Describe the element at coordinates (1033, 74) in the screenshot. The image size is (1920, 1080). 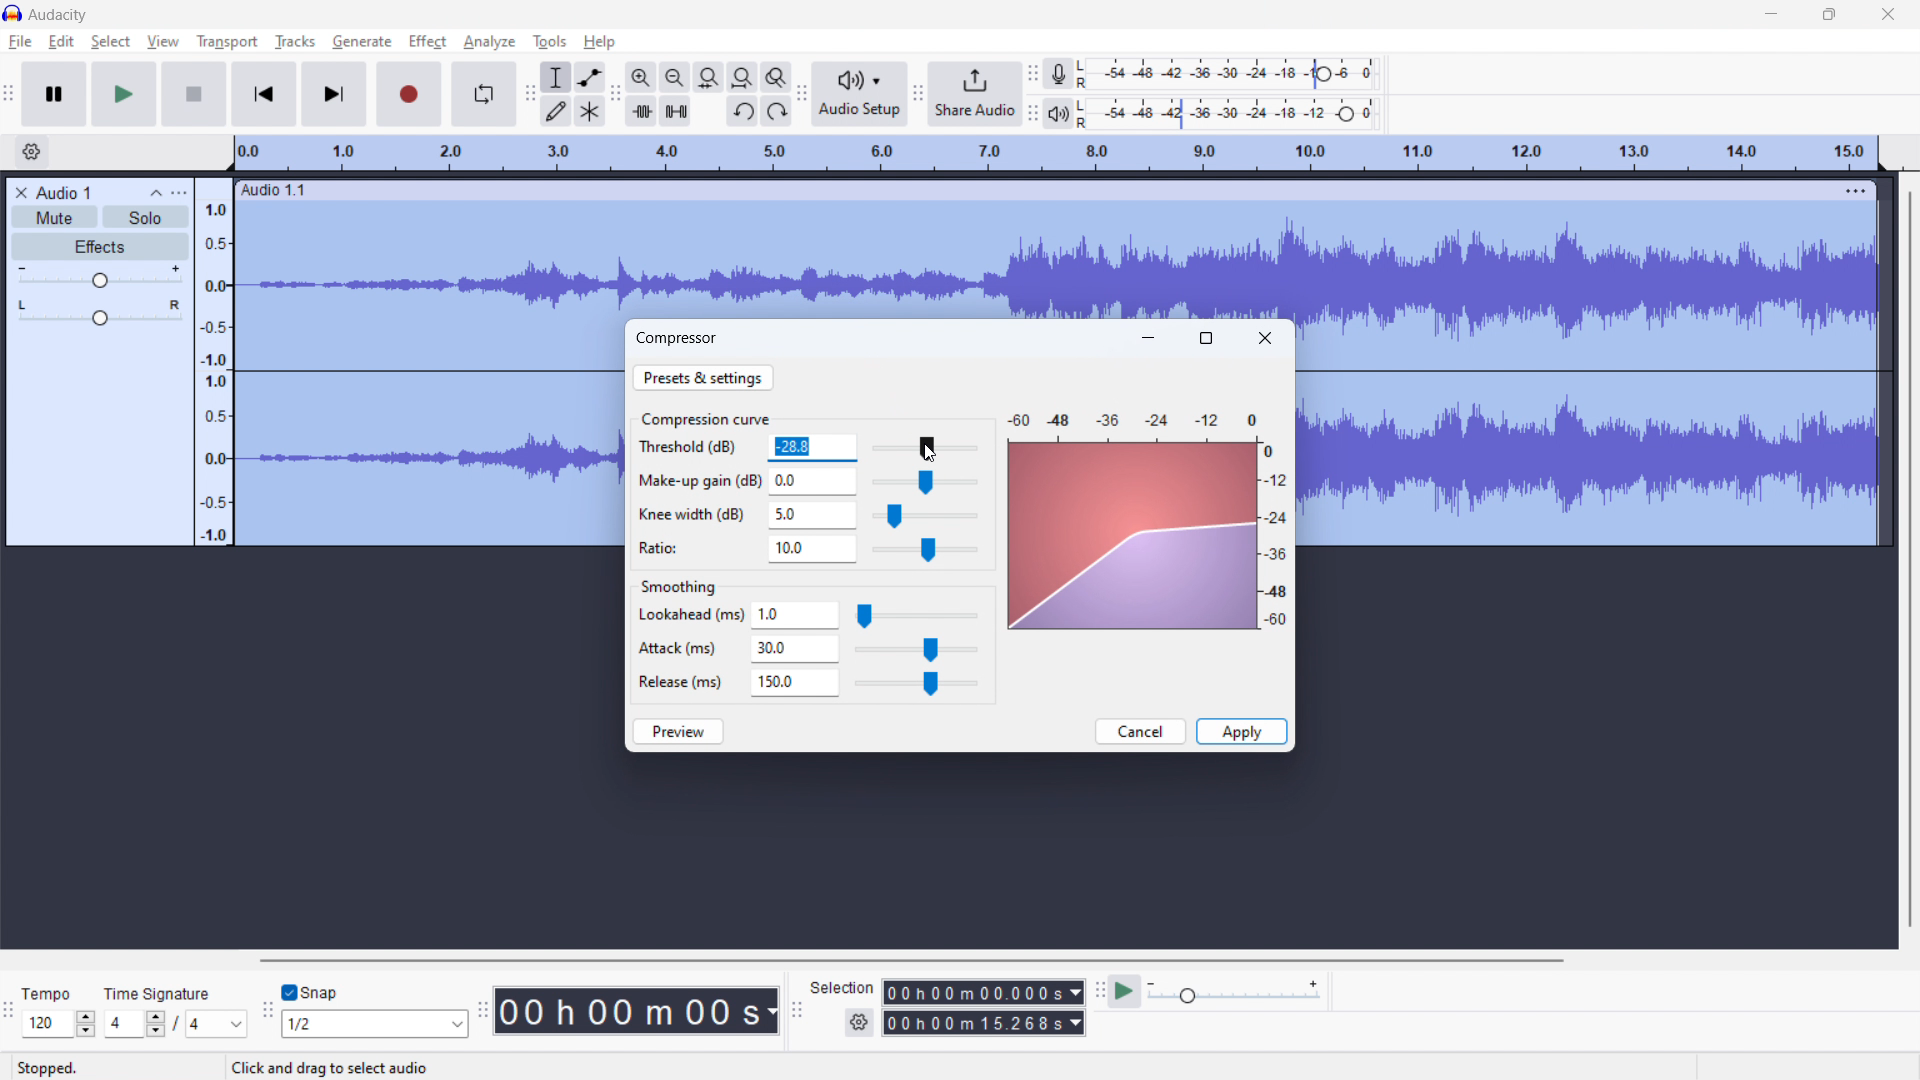
I see `recording meter toolbar` at that location.